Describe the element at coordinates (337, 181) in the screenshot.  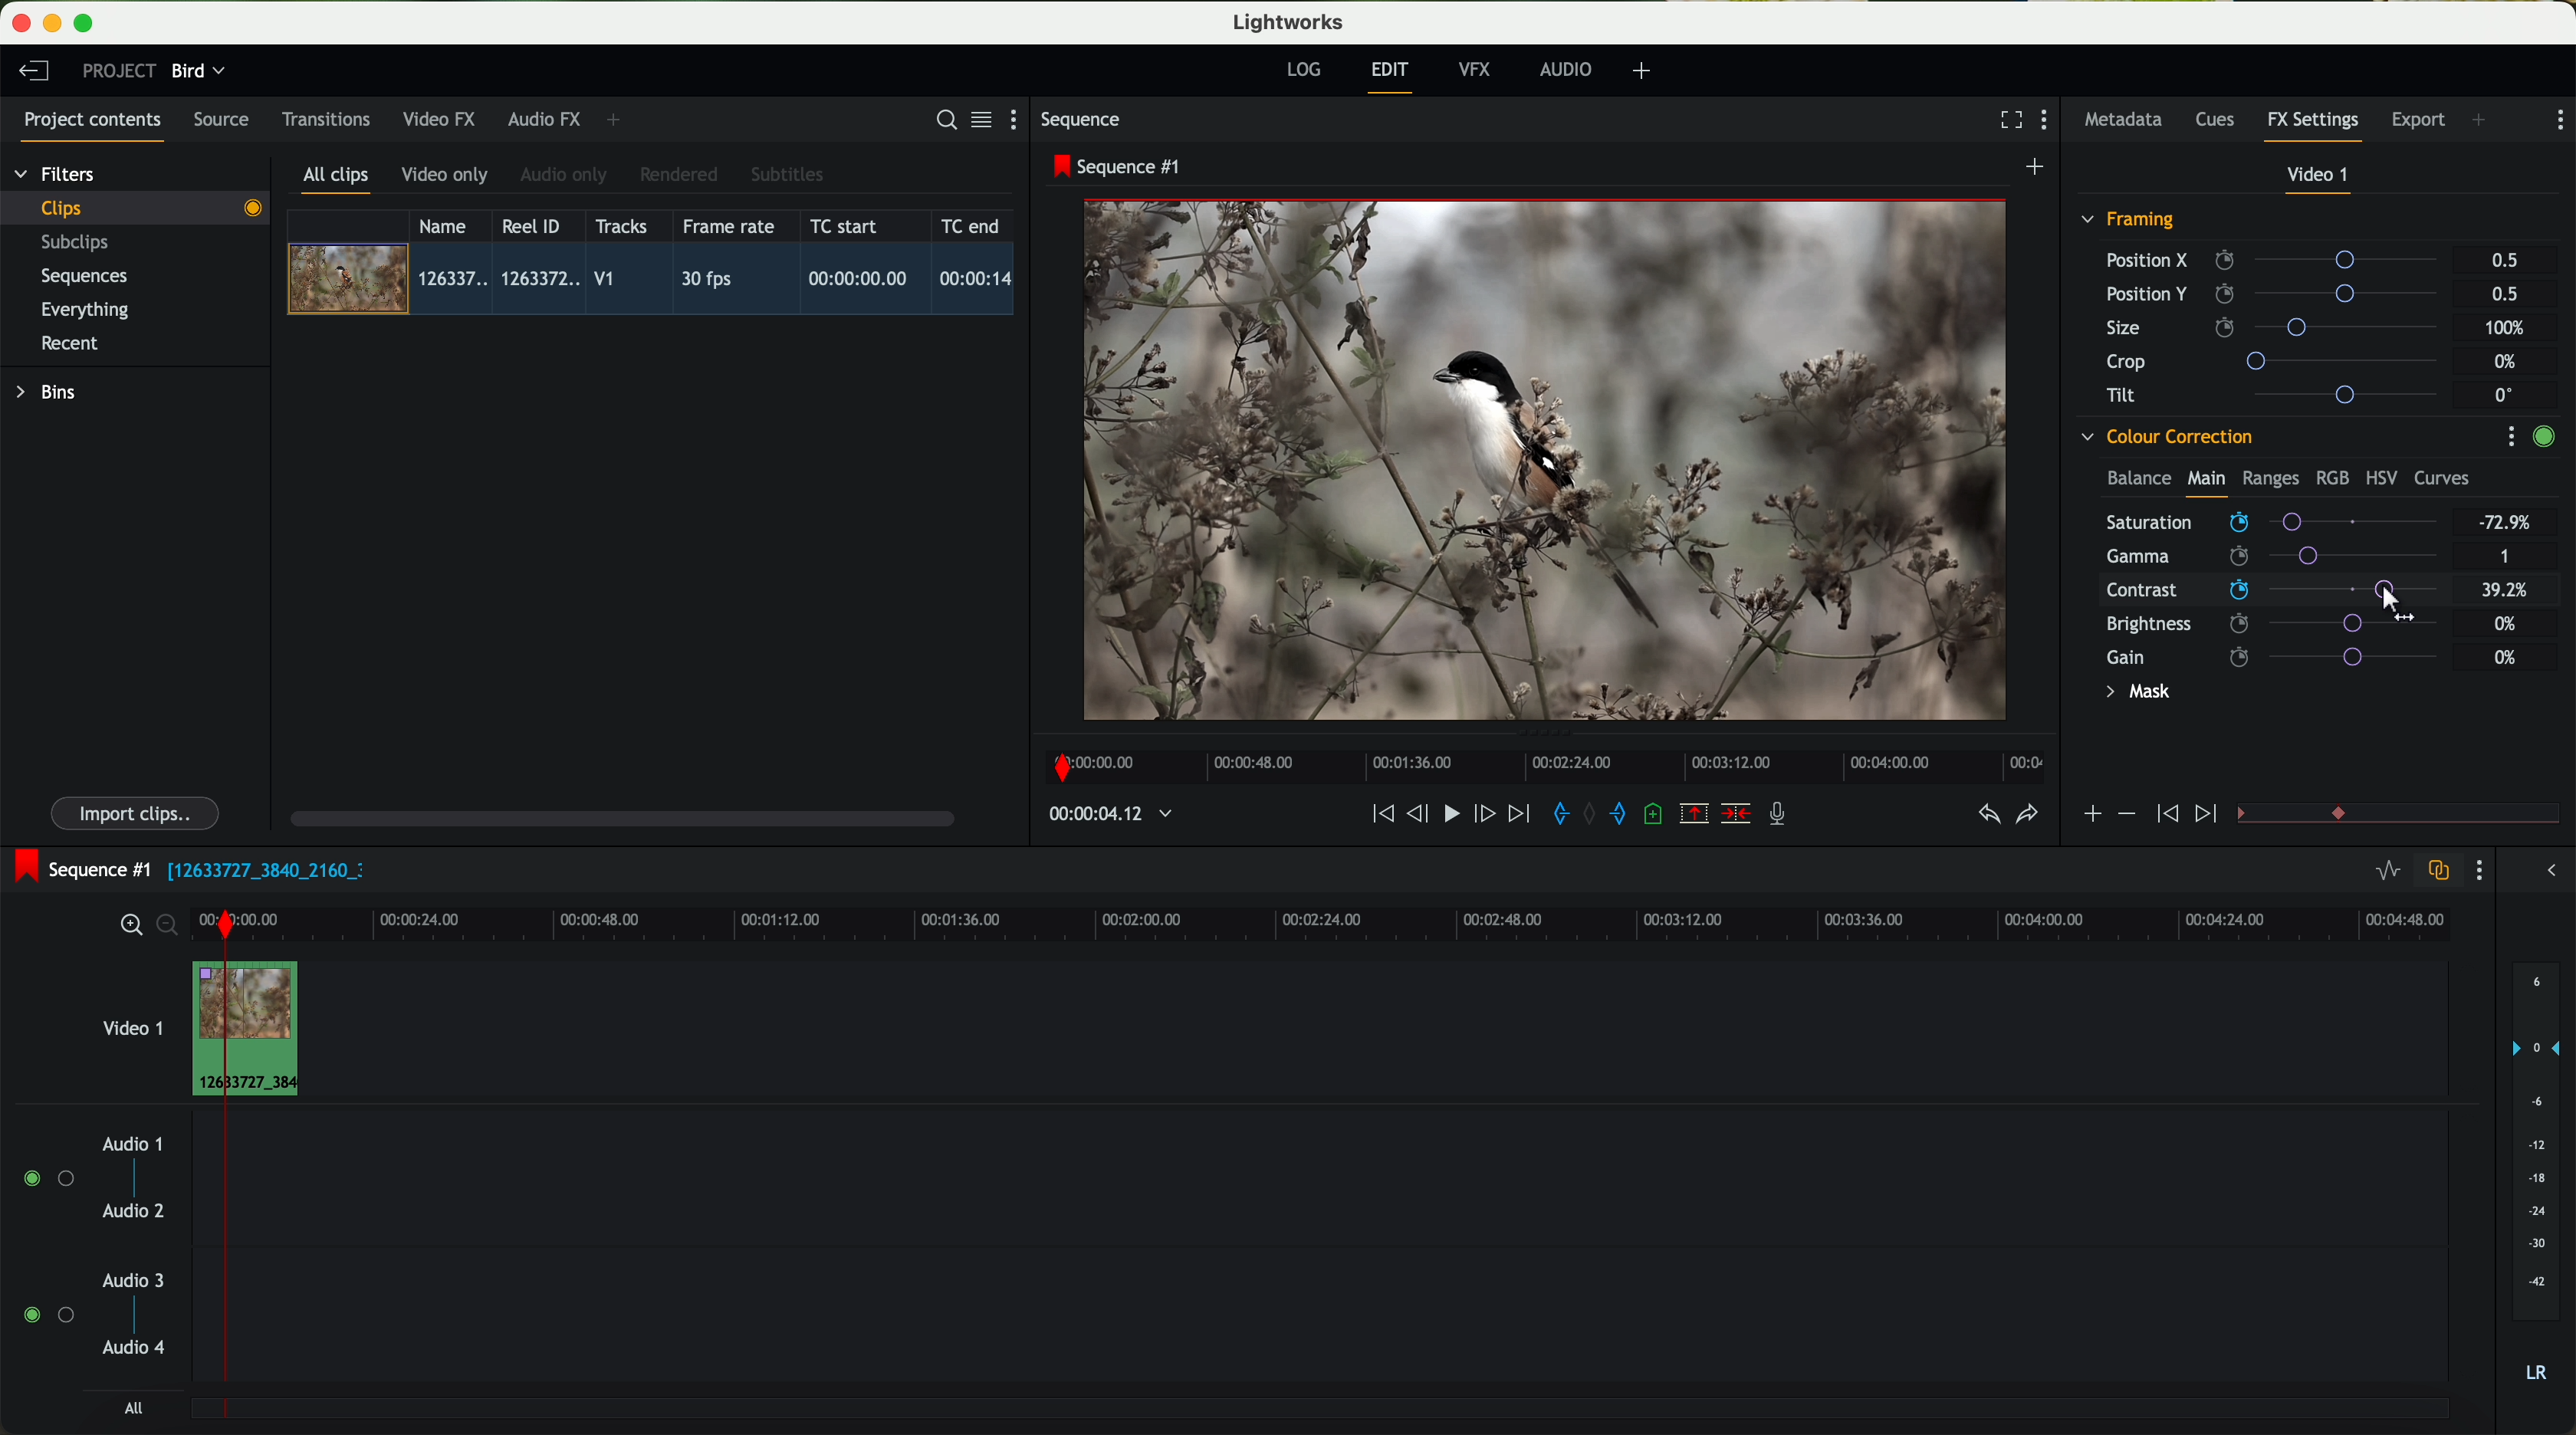
I see `all clips` at that location.